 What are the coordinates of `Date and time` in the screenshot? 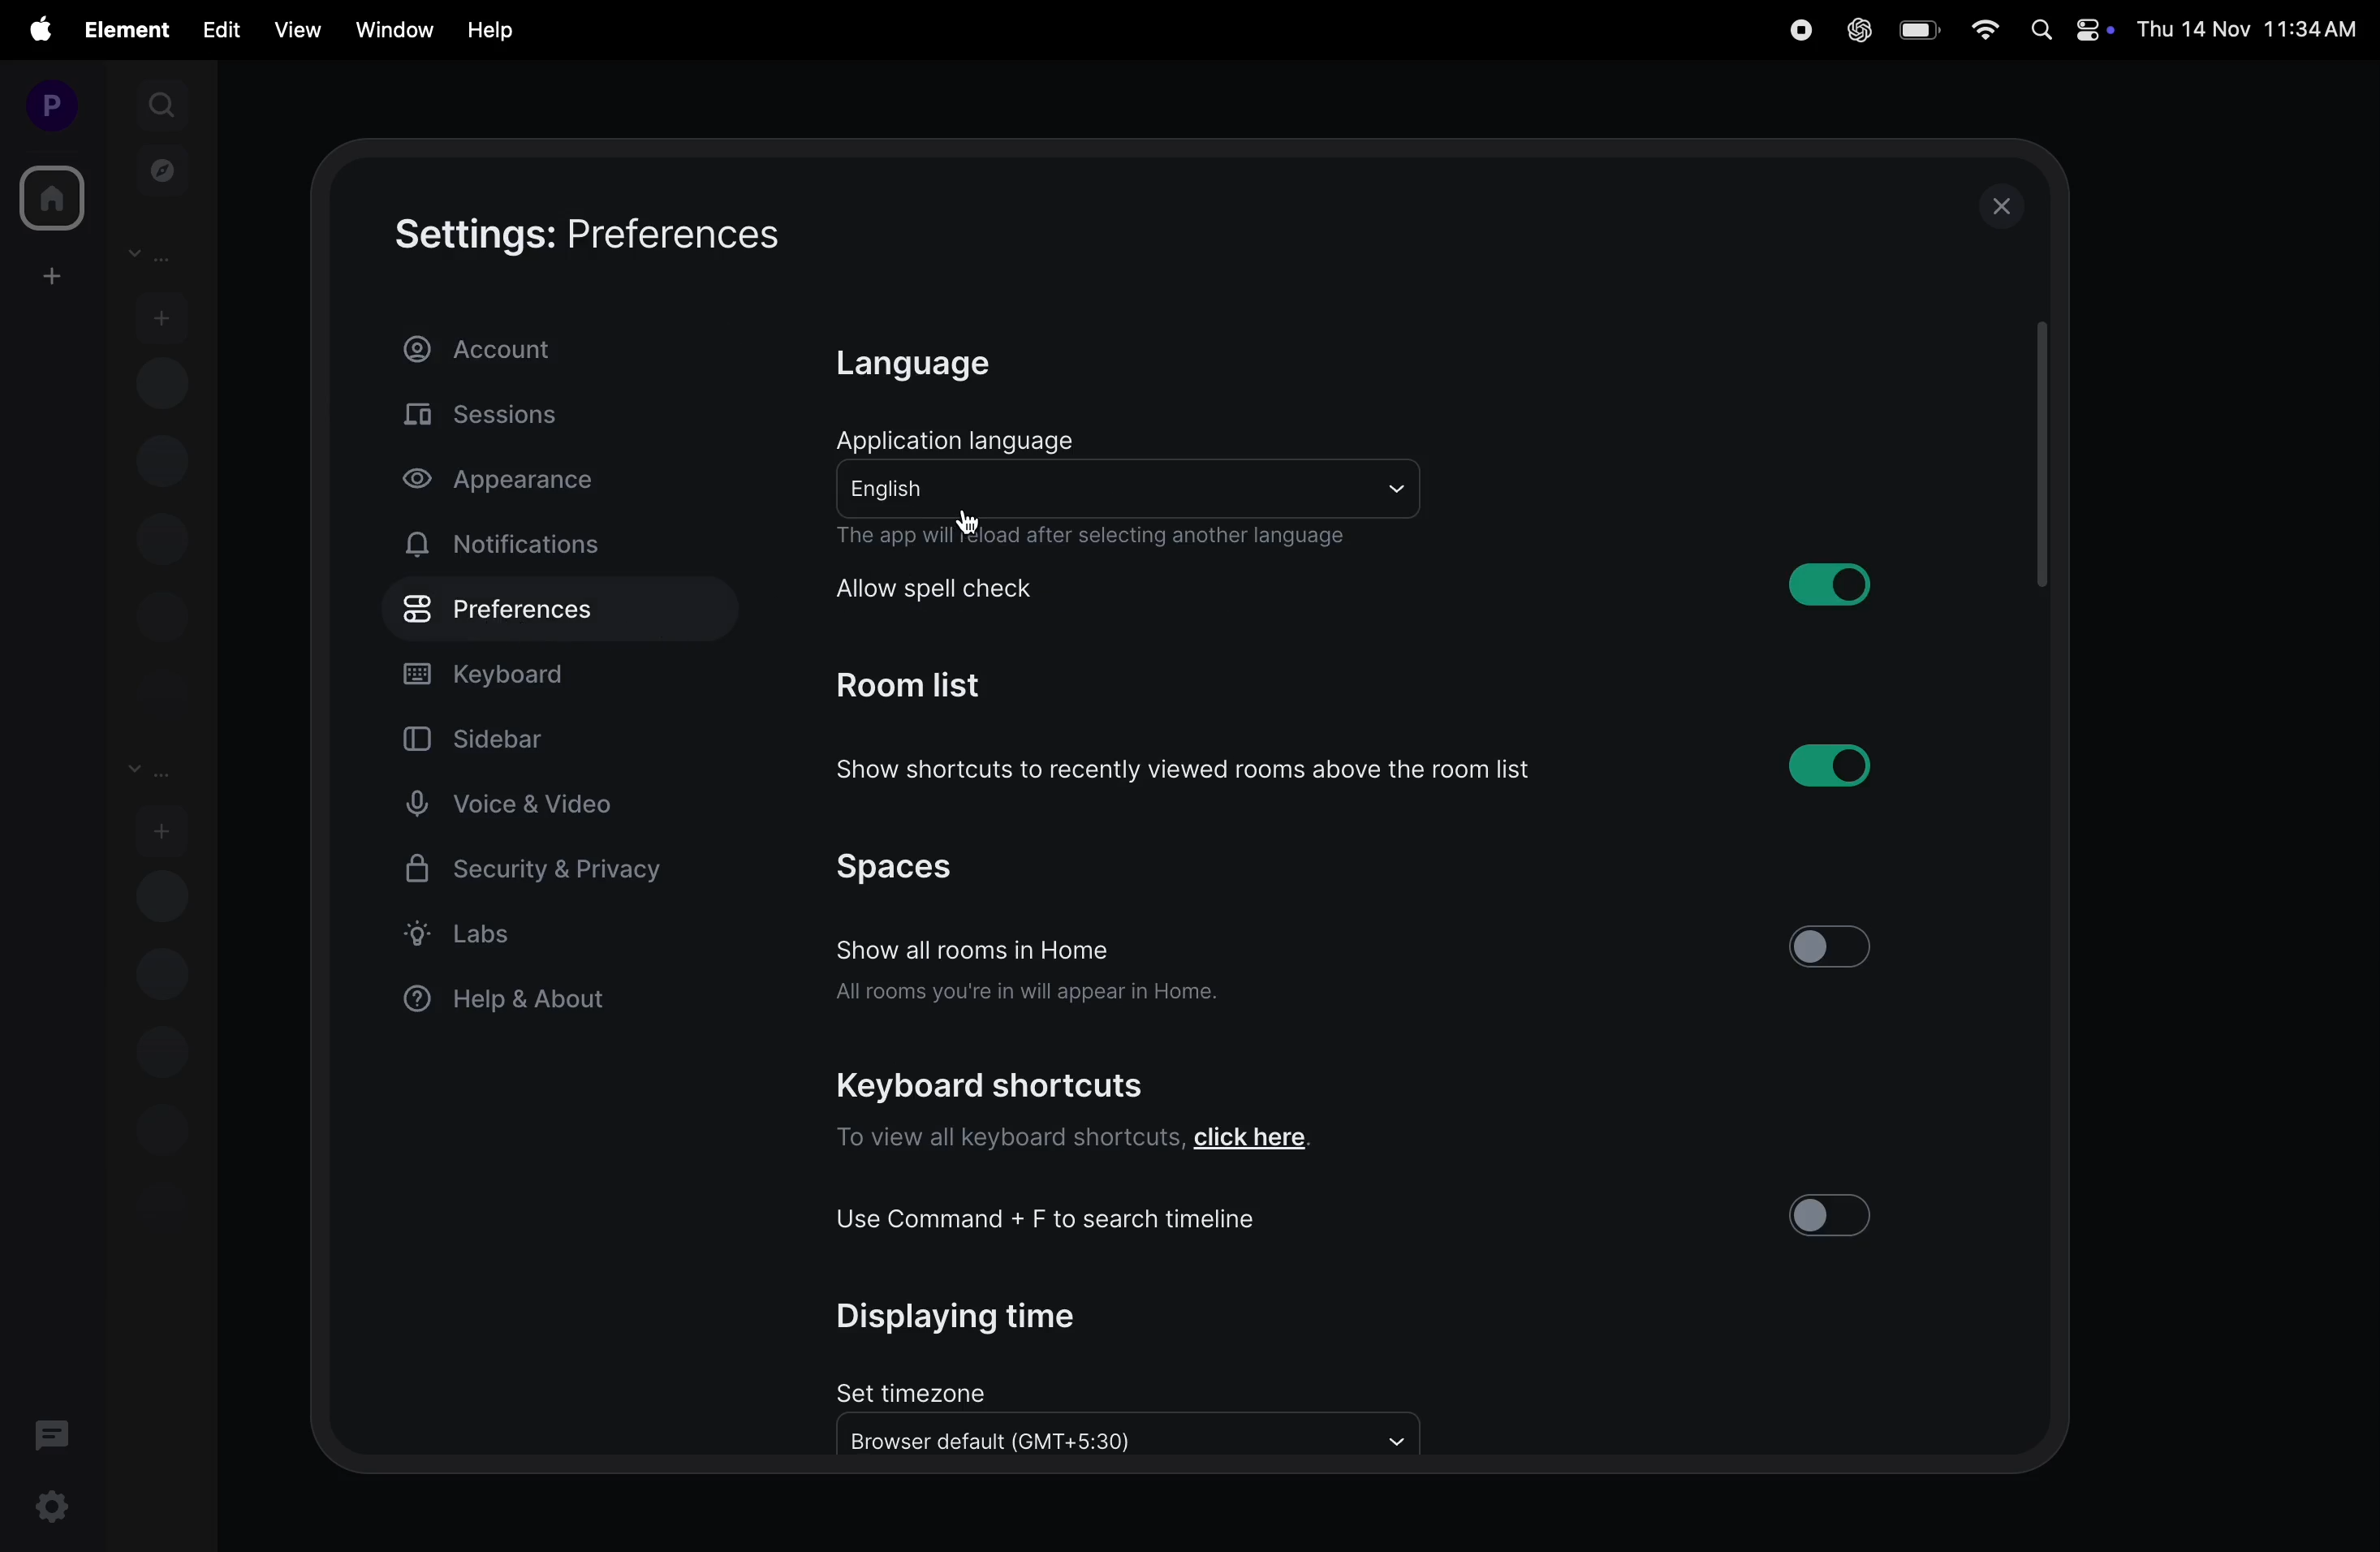 It's located at (2250, 29).